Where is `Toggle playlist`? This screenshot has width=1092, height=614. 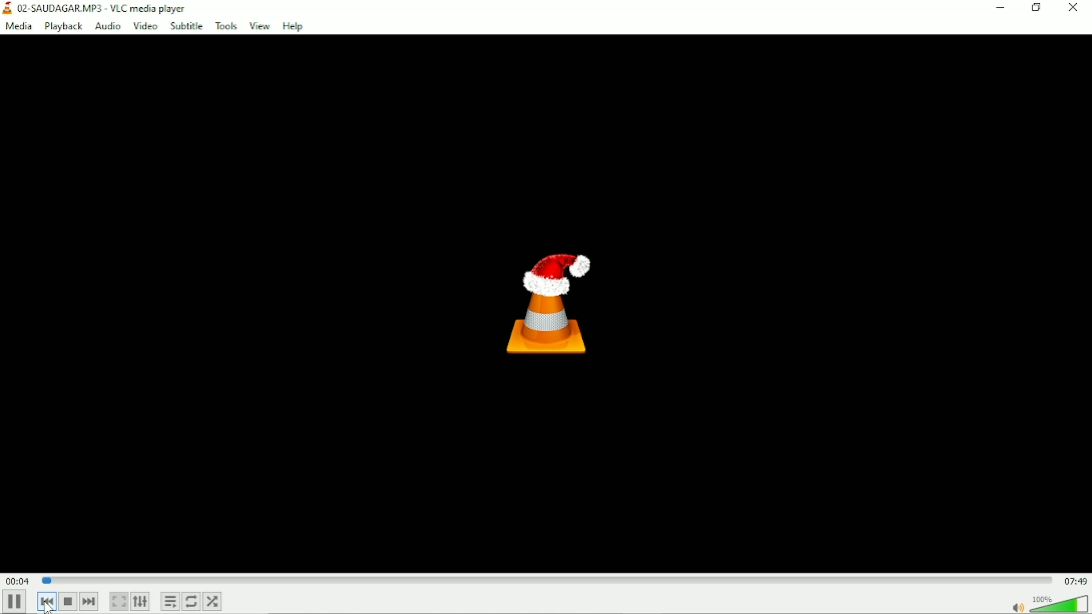
Toggle playlist is located at coordinates (168, 602).